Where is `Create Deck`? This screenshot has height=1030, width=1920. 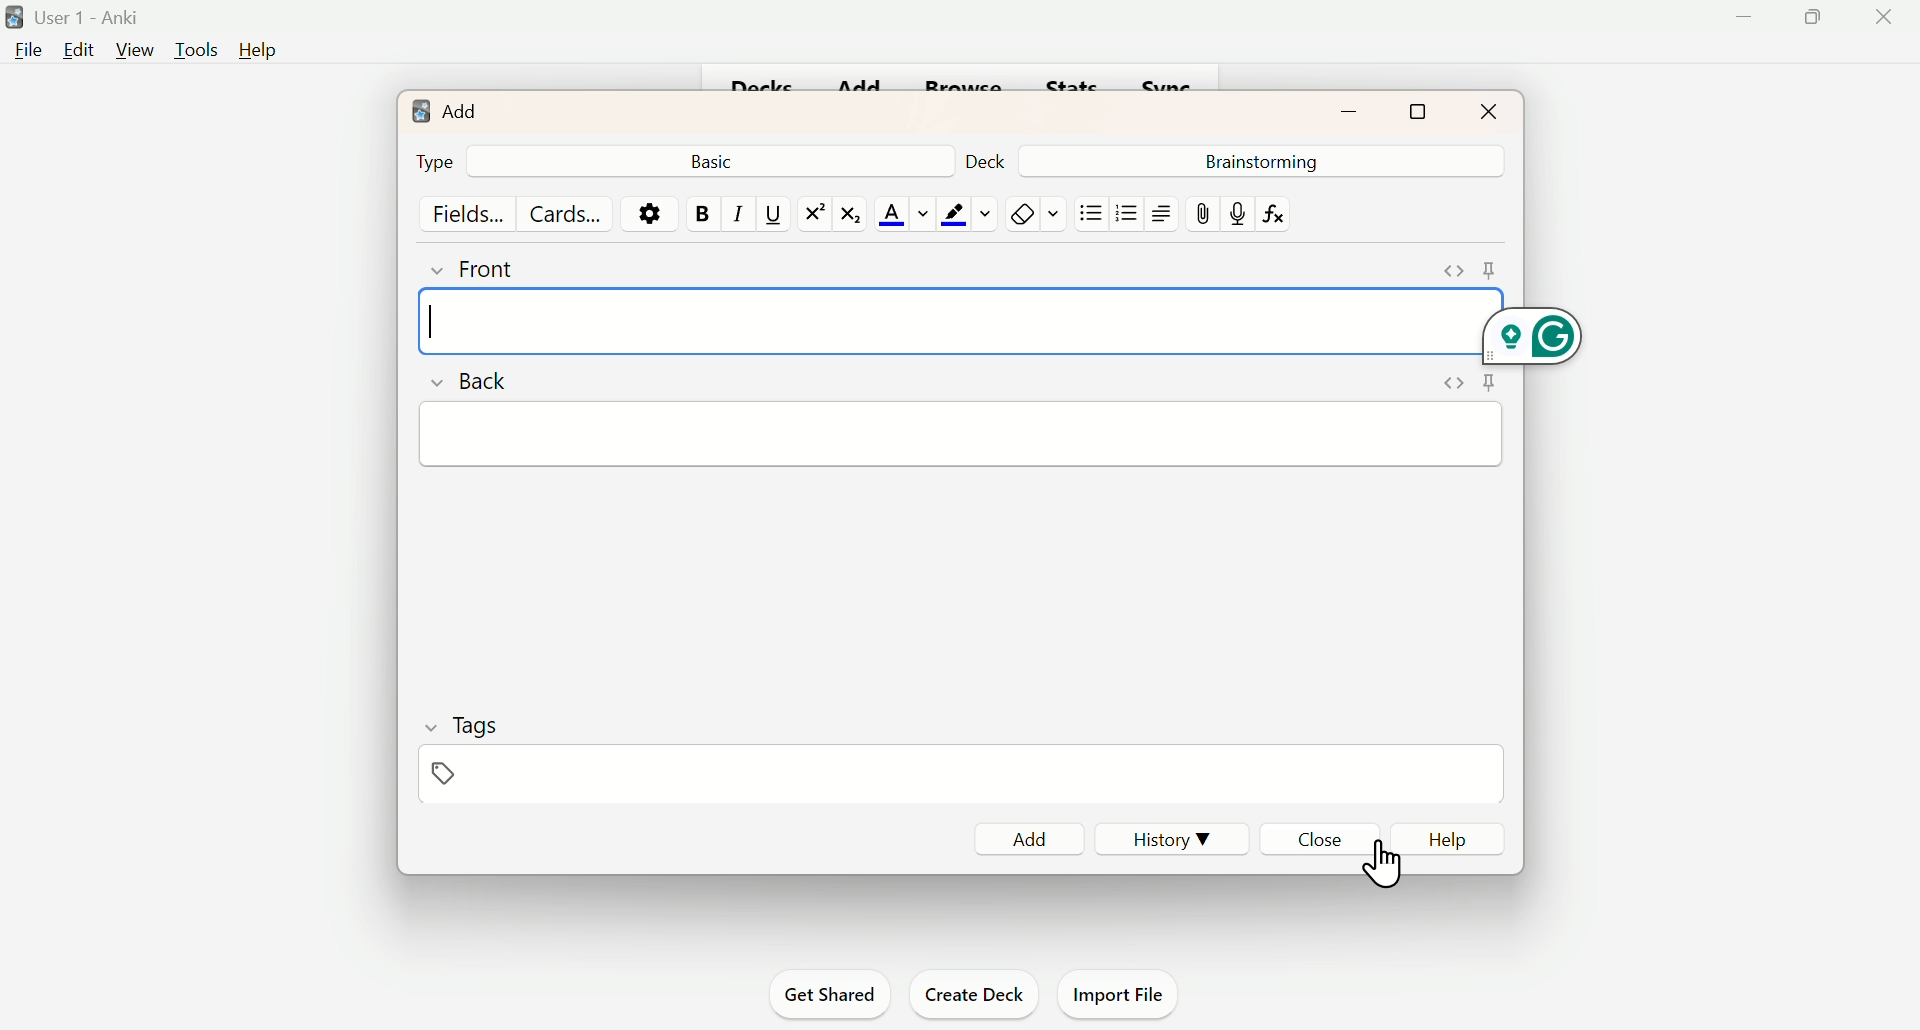
Create Deck is located at coordinates (970, 992).